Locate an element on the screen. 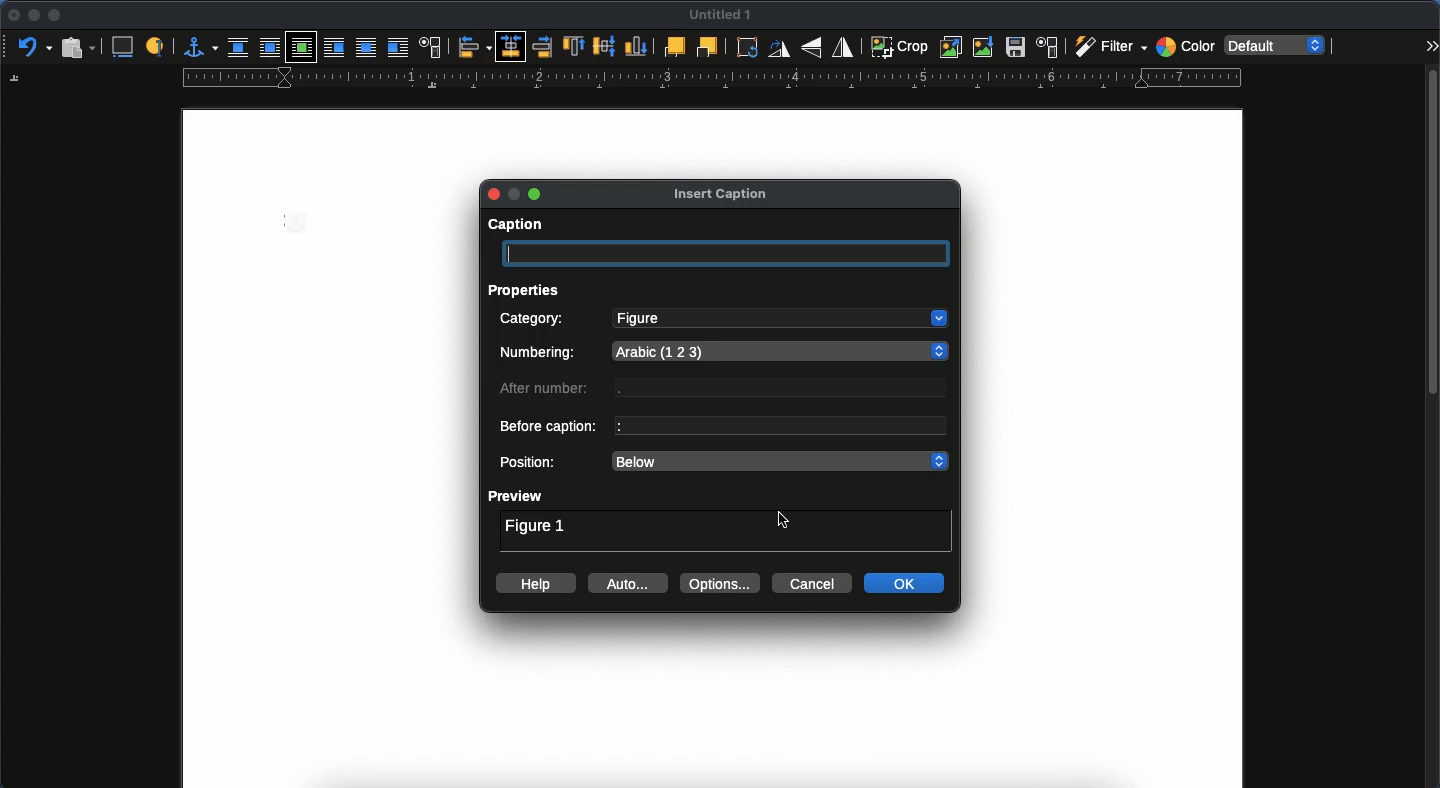 Image resolution: width=1440 pixels, height=788 pixels. after number is located at coordinates (549, 390).